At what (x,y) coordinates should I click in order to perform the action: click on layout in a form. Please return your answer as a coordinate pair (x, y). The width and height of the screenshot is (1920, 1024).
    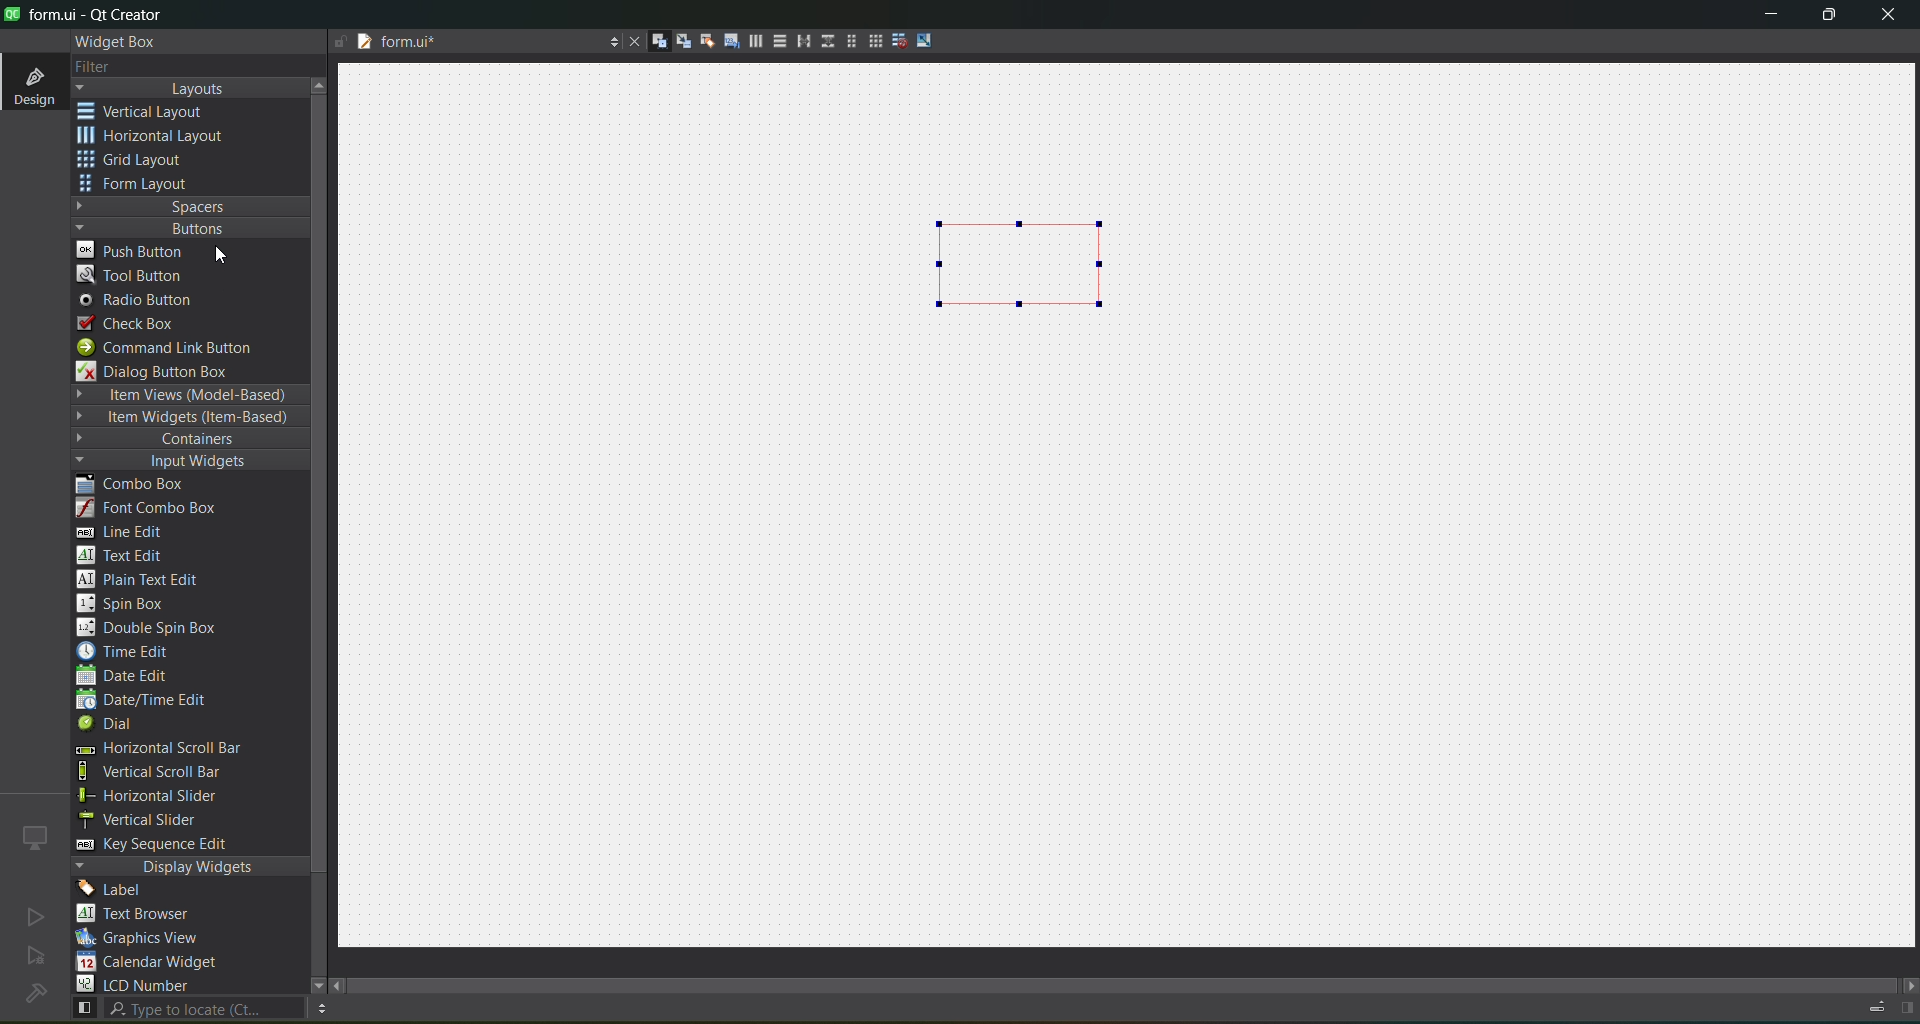
    Looking at the image, I should click on (845, 41).